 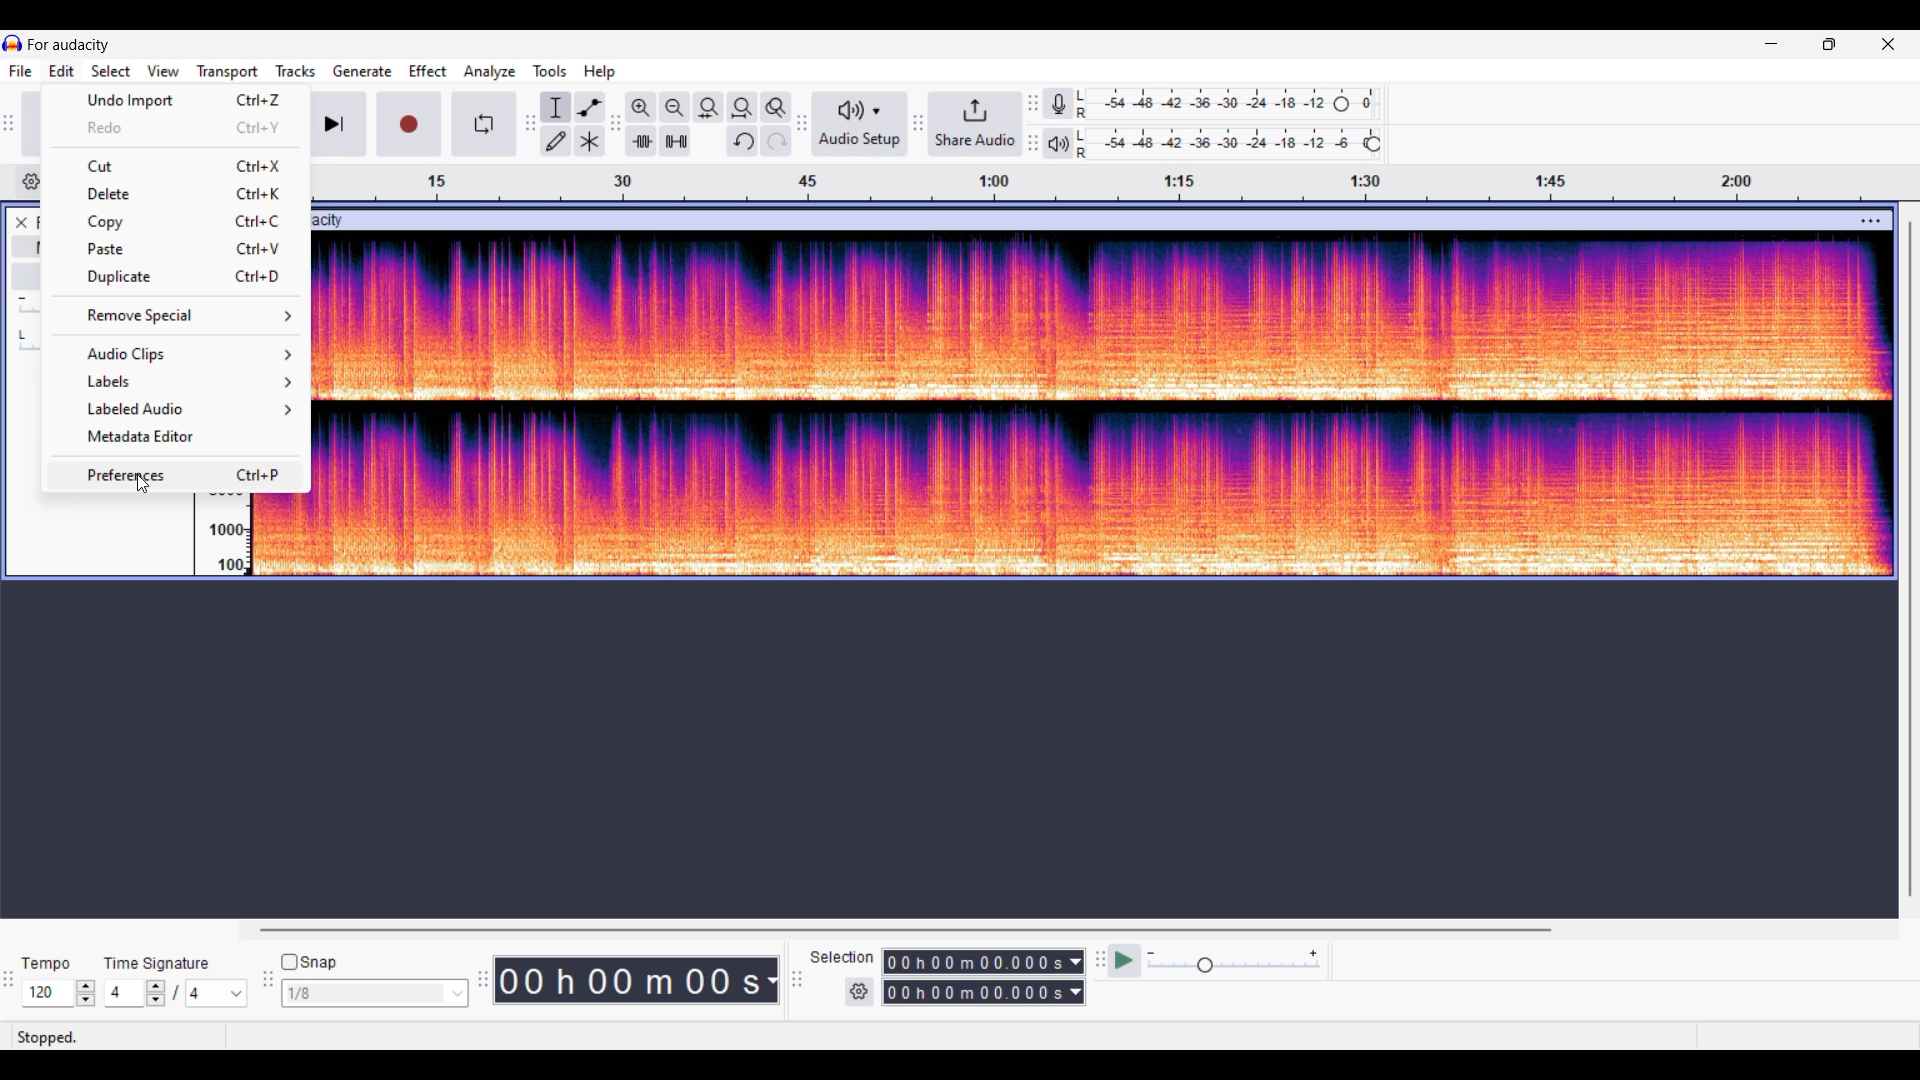 I want to click on Copy, so click(x=178, y=221).